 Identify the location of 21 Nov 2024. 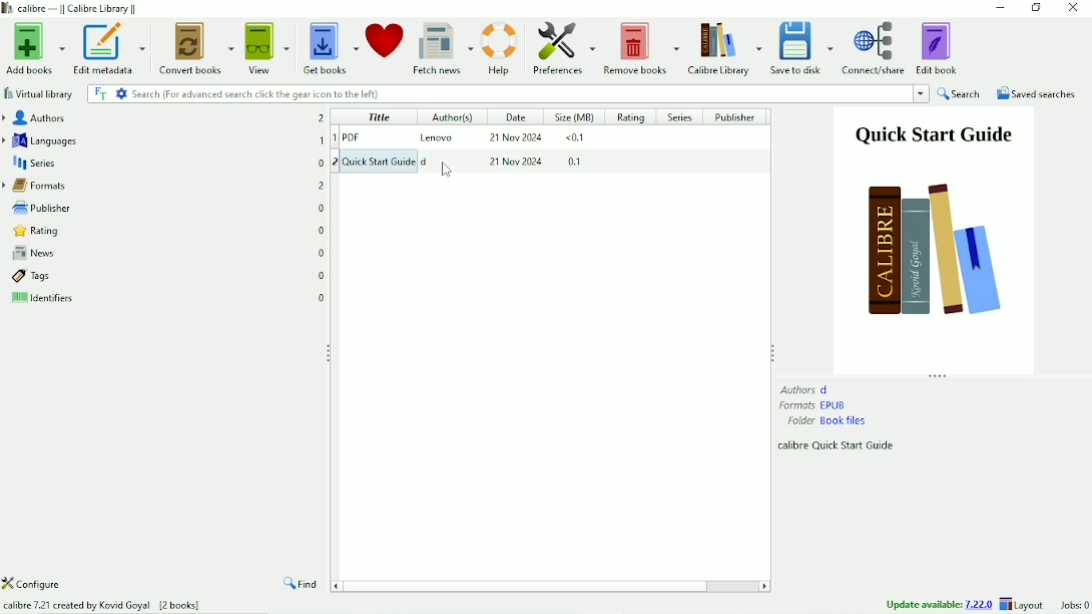
(515, 139).